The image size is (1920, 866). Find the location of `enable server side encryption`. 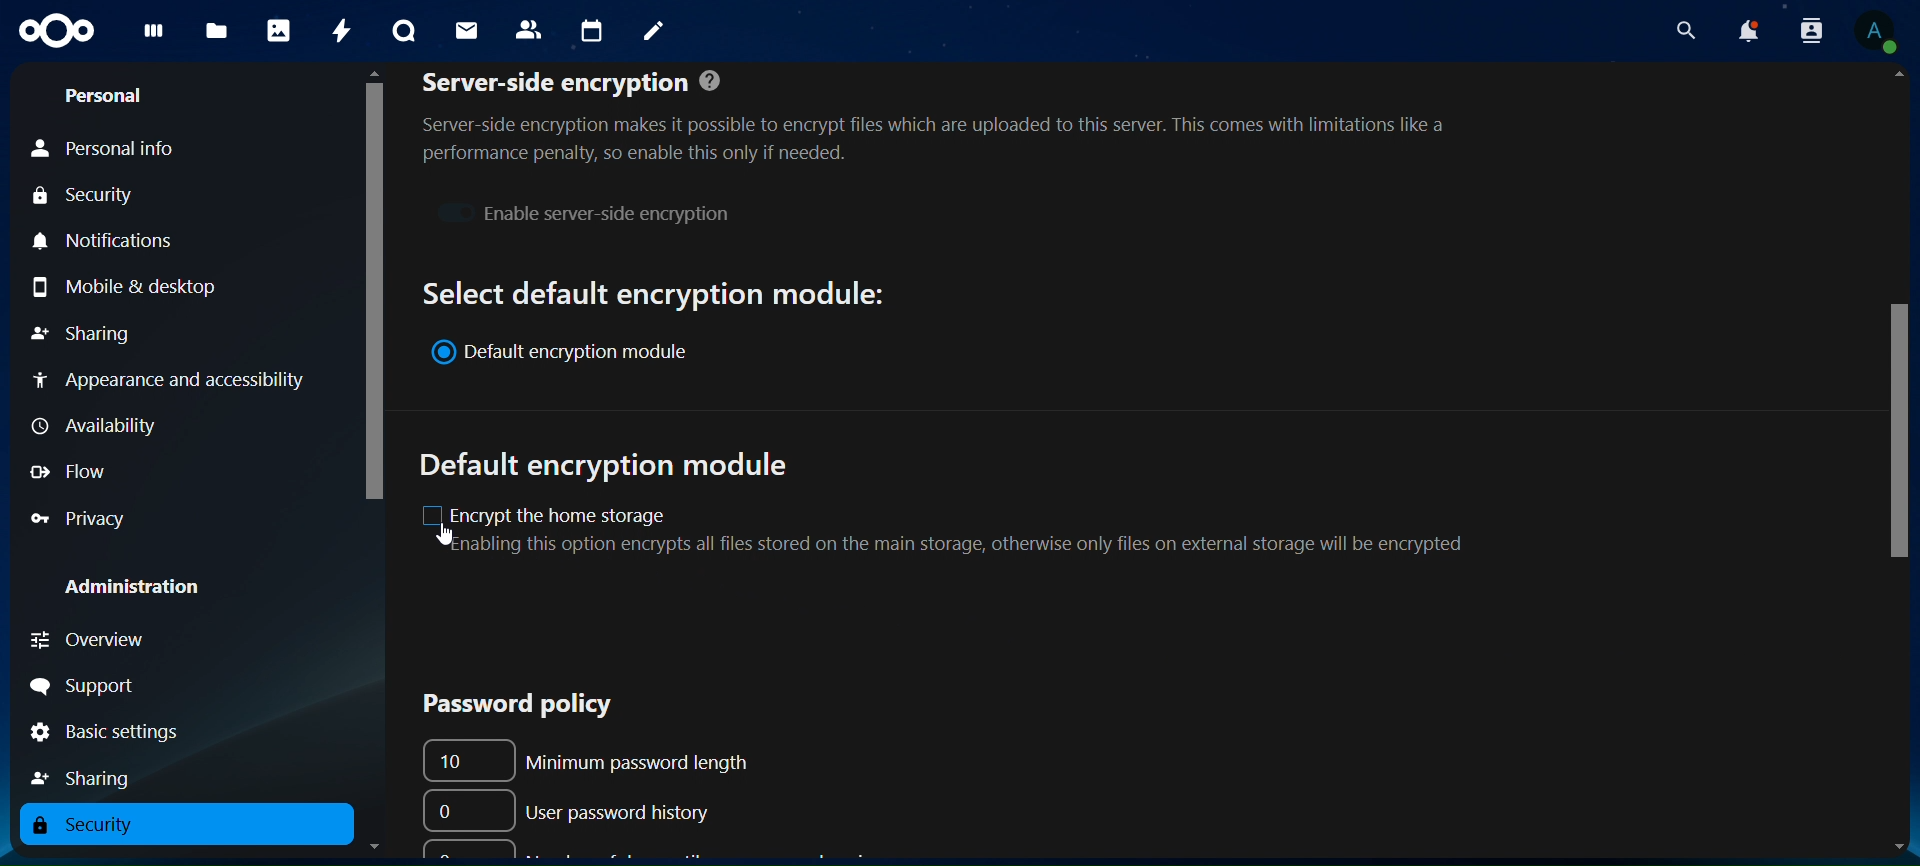

enable server side encryption is located at coordinates (582, 211).